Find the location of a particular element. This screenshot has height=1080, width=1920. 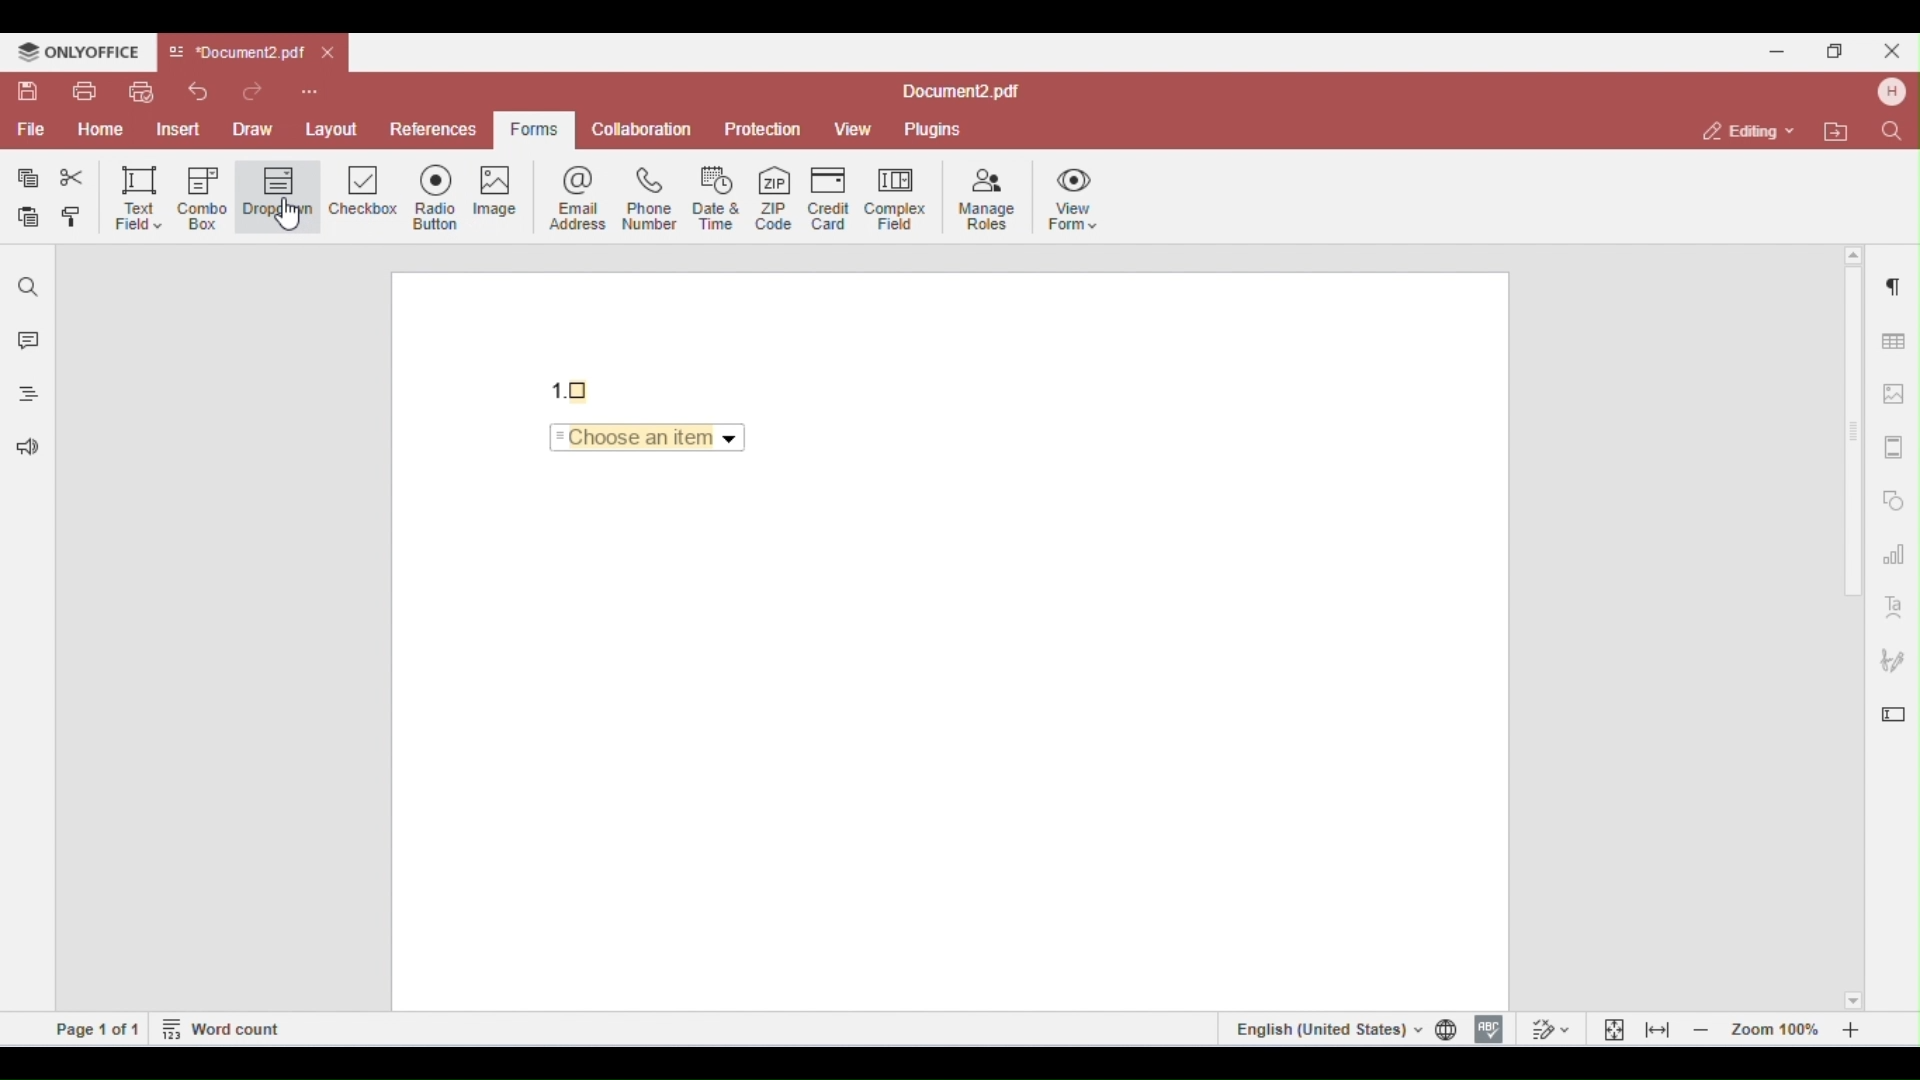

computer field is located at coordinates (895, 197).